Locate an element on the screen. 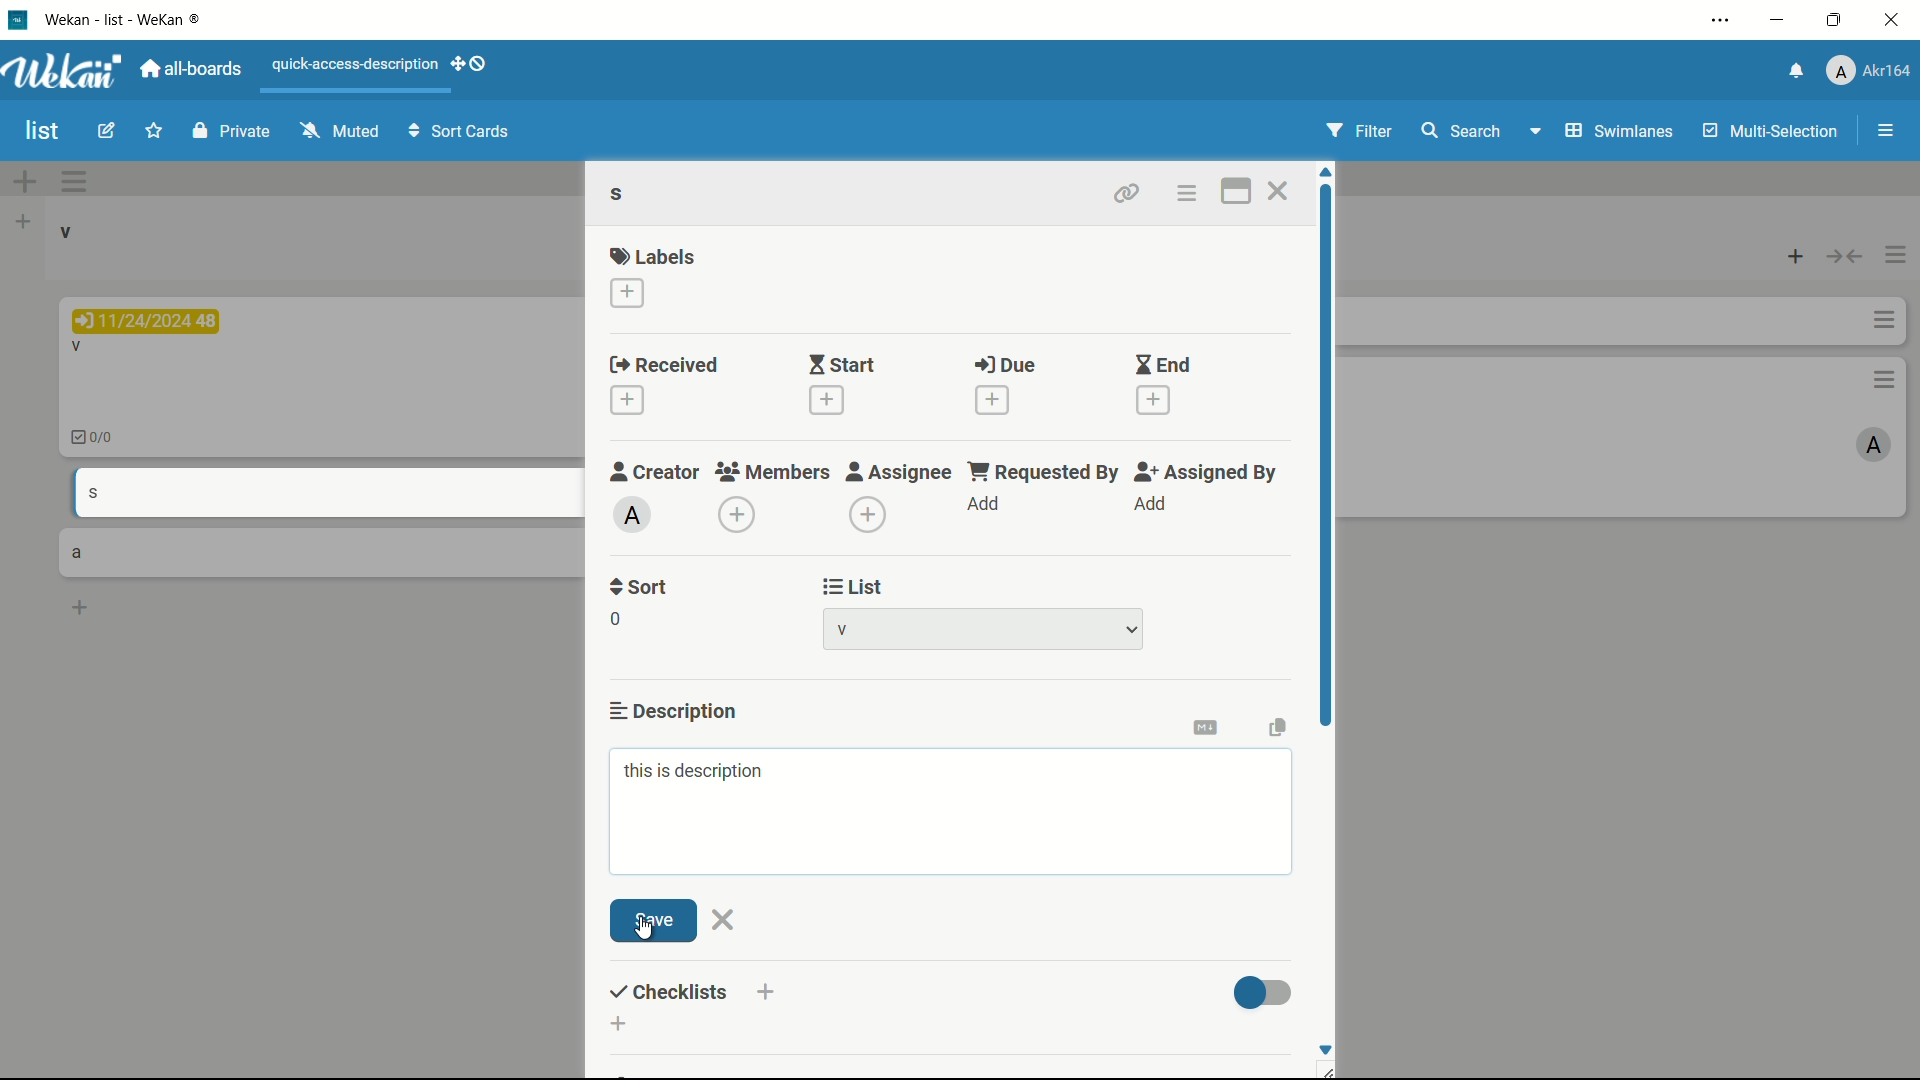 The height and width of the screenshot is (1080, 1920). start is located at coordinates (844, 365).